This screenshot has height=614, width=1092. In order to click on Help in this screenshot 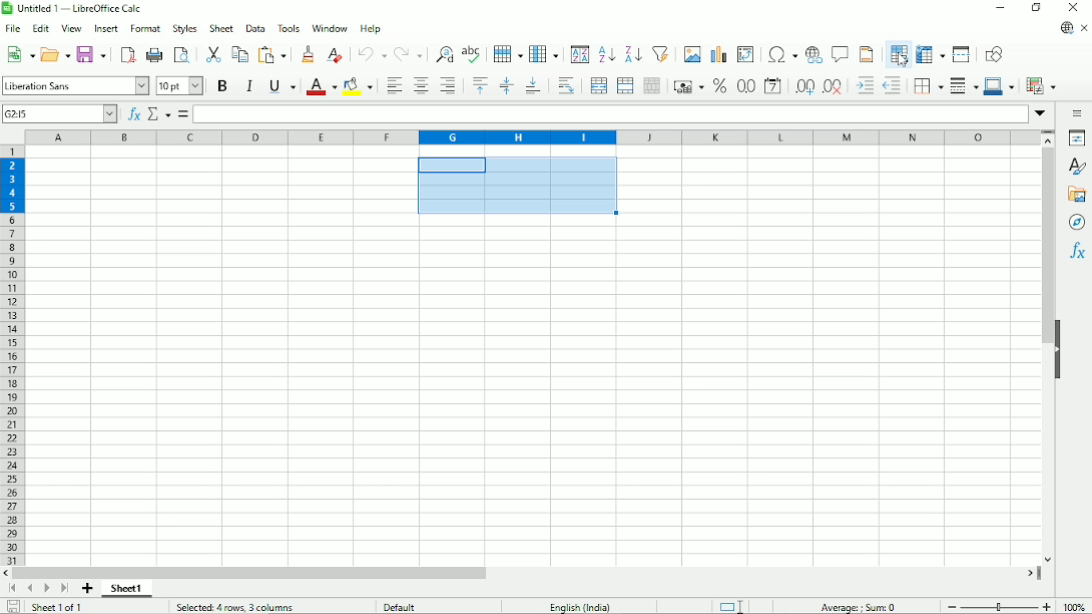, I will do `click(371, 29)`.